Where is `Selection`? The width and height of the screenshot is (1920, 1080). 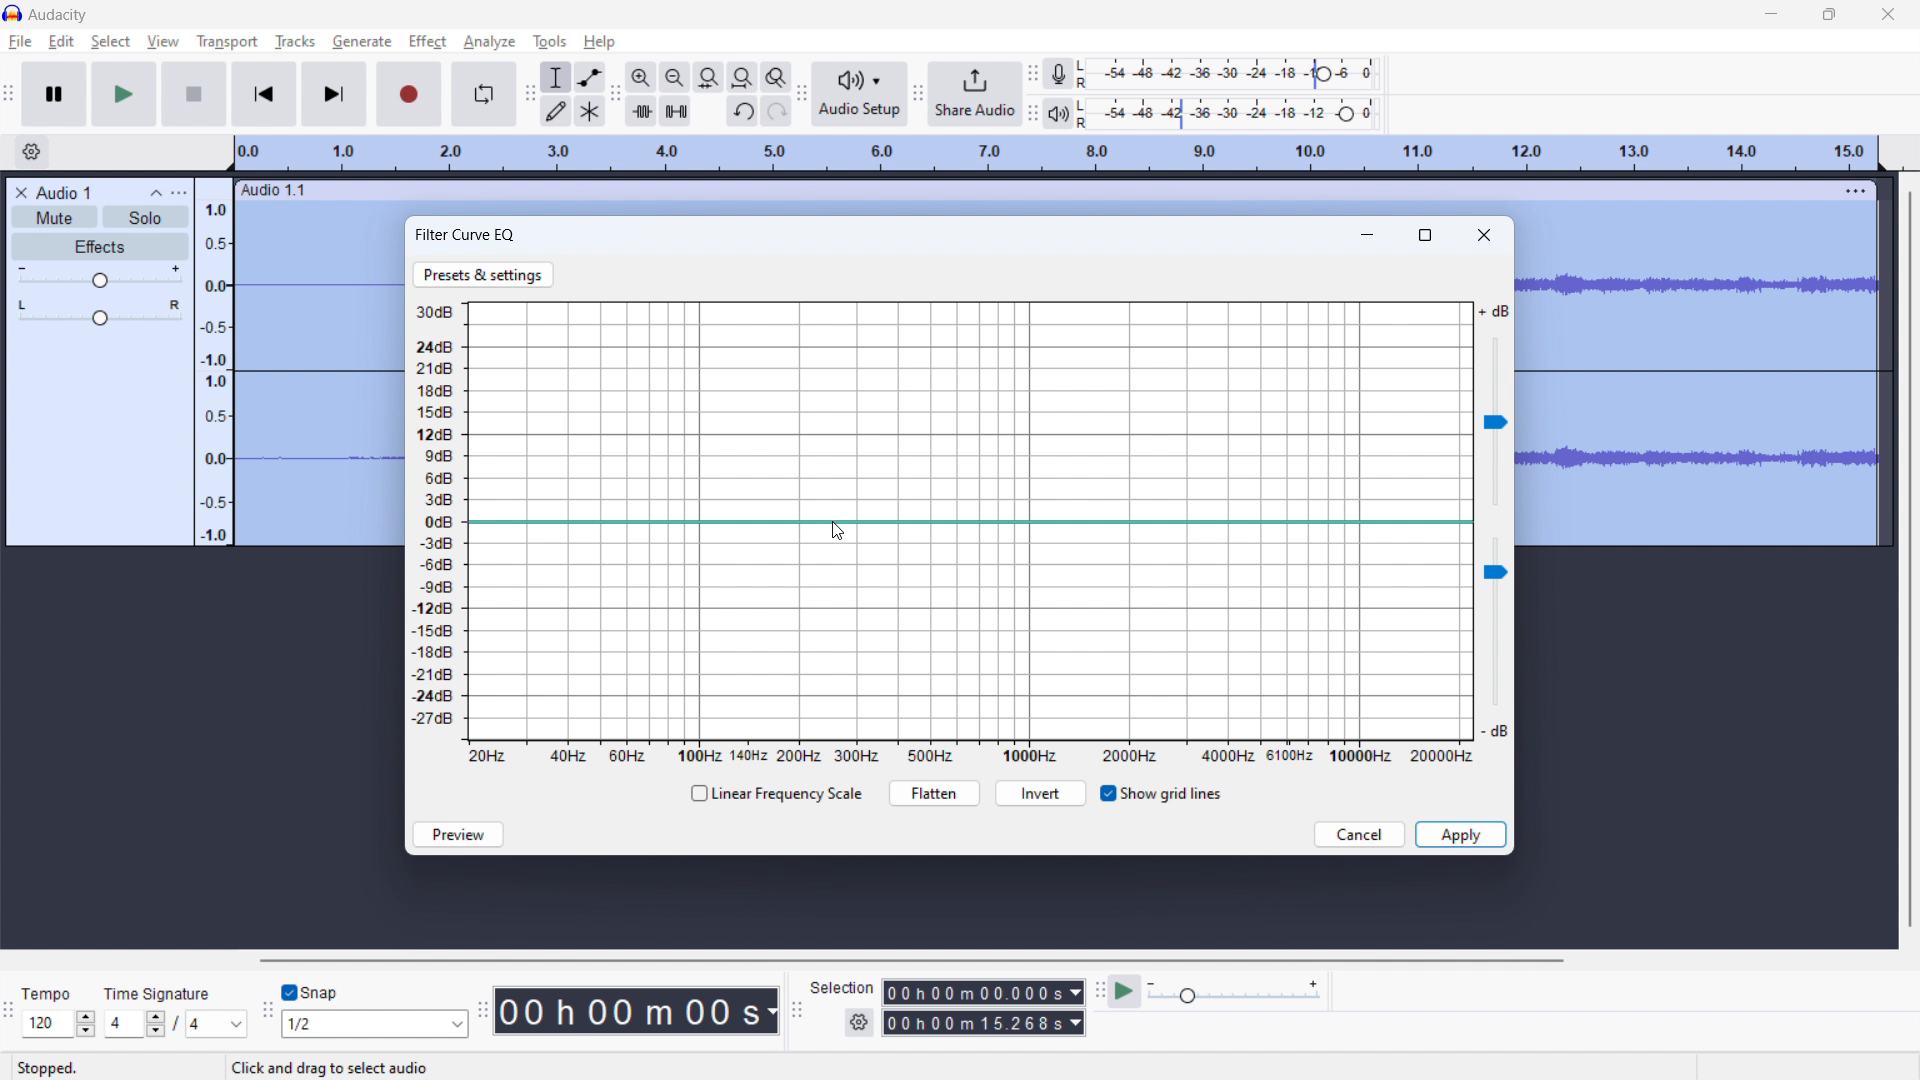 Selection is located at coordinates (842, 985).